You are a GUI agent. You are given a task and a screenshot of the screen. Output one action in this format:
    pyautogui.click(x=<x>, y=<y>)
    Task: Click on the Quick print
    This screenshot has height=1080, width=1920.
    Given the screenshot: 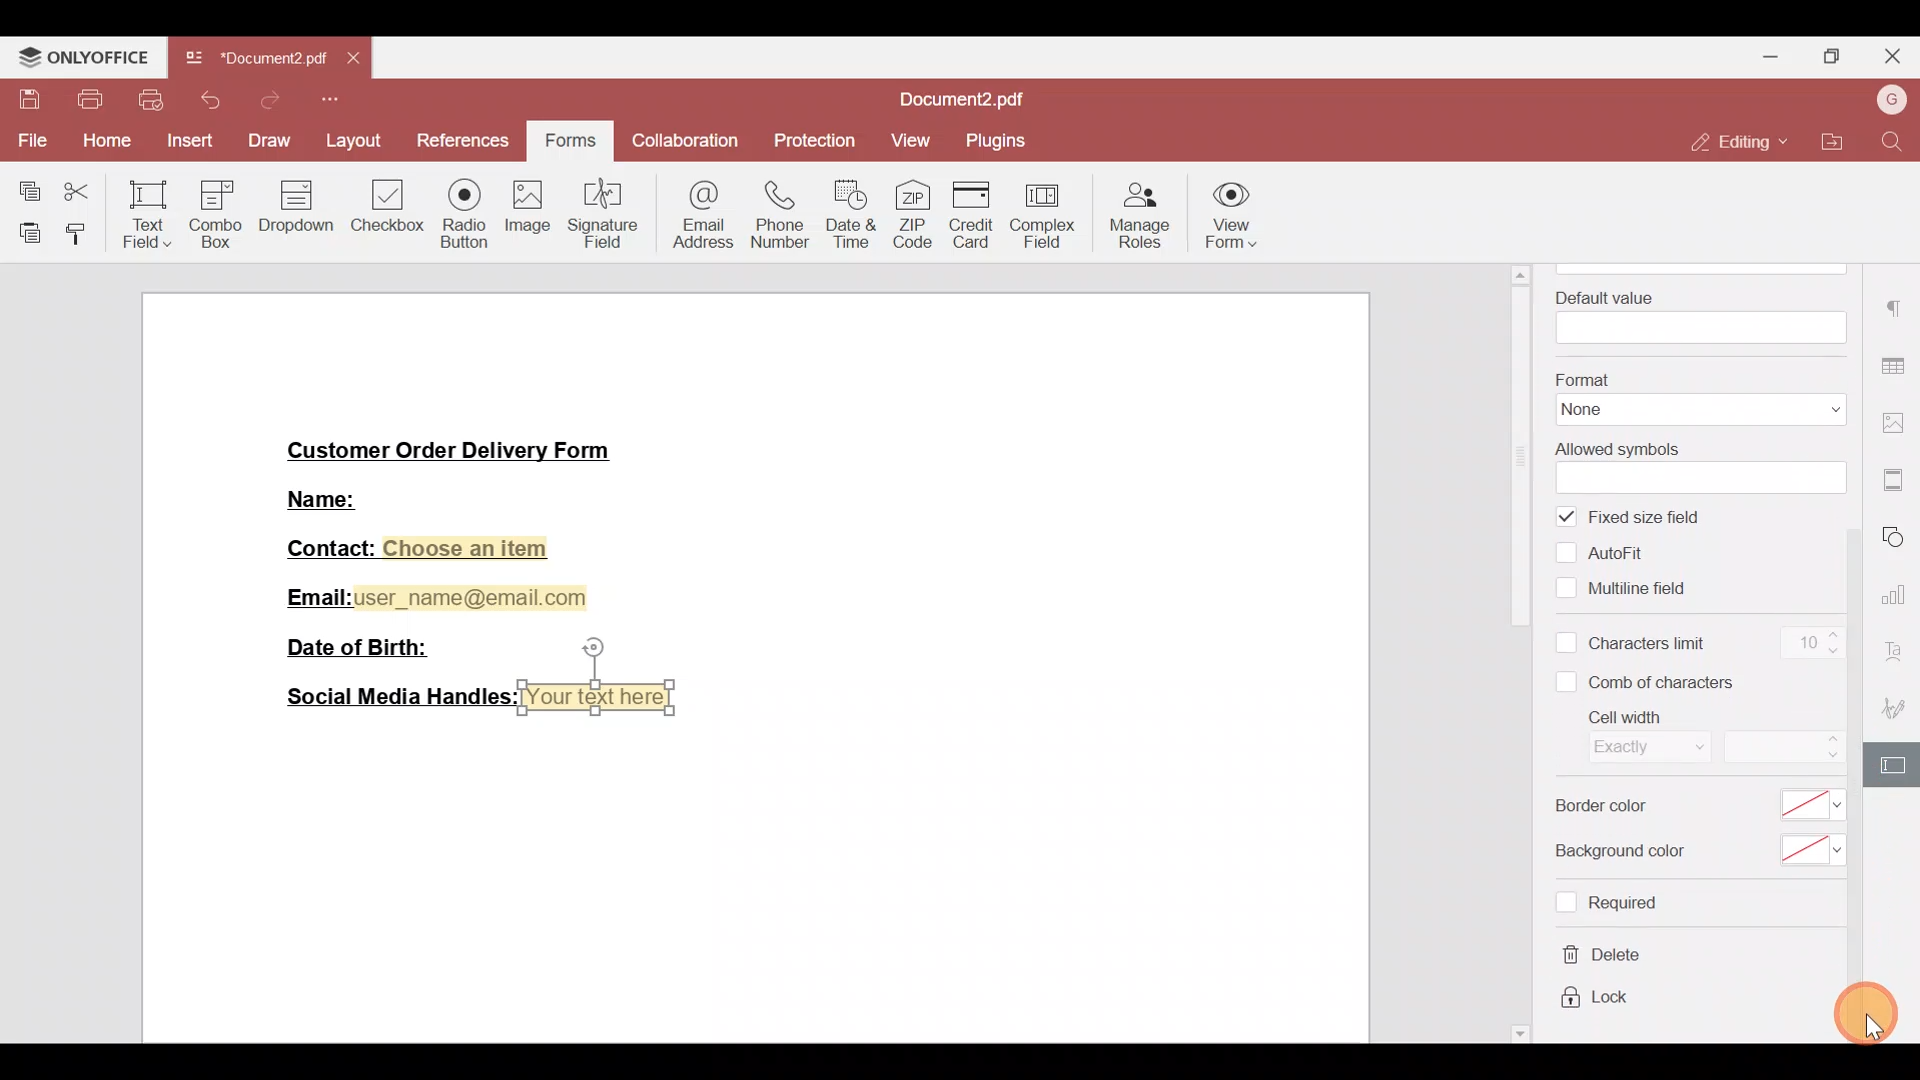 What is the action you would take?
    pyautogui.click(x=153, y=100)
    